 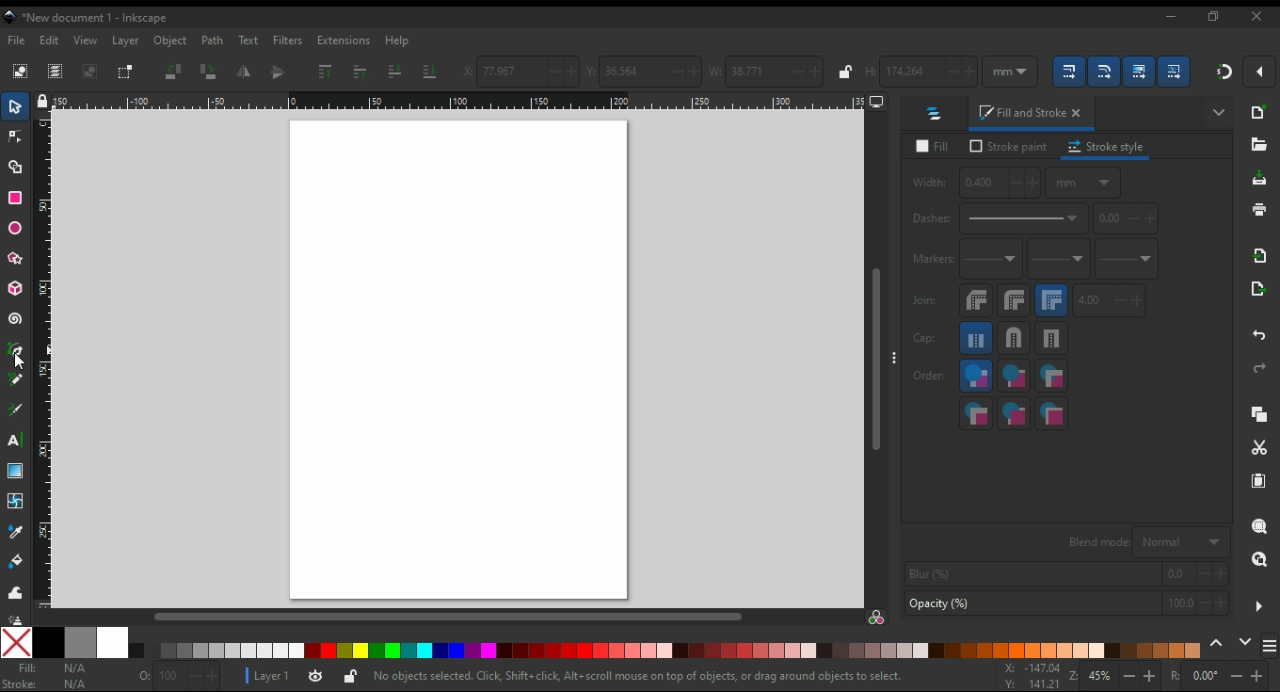 What do you see at coordinates (1108, 147) in the screenshot?
I see `stroke style` at bounding box center [1108, 147].